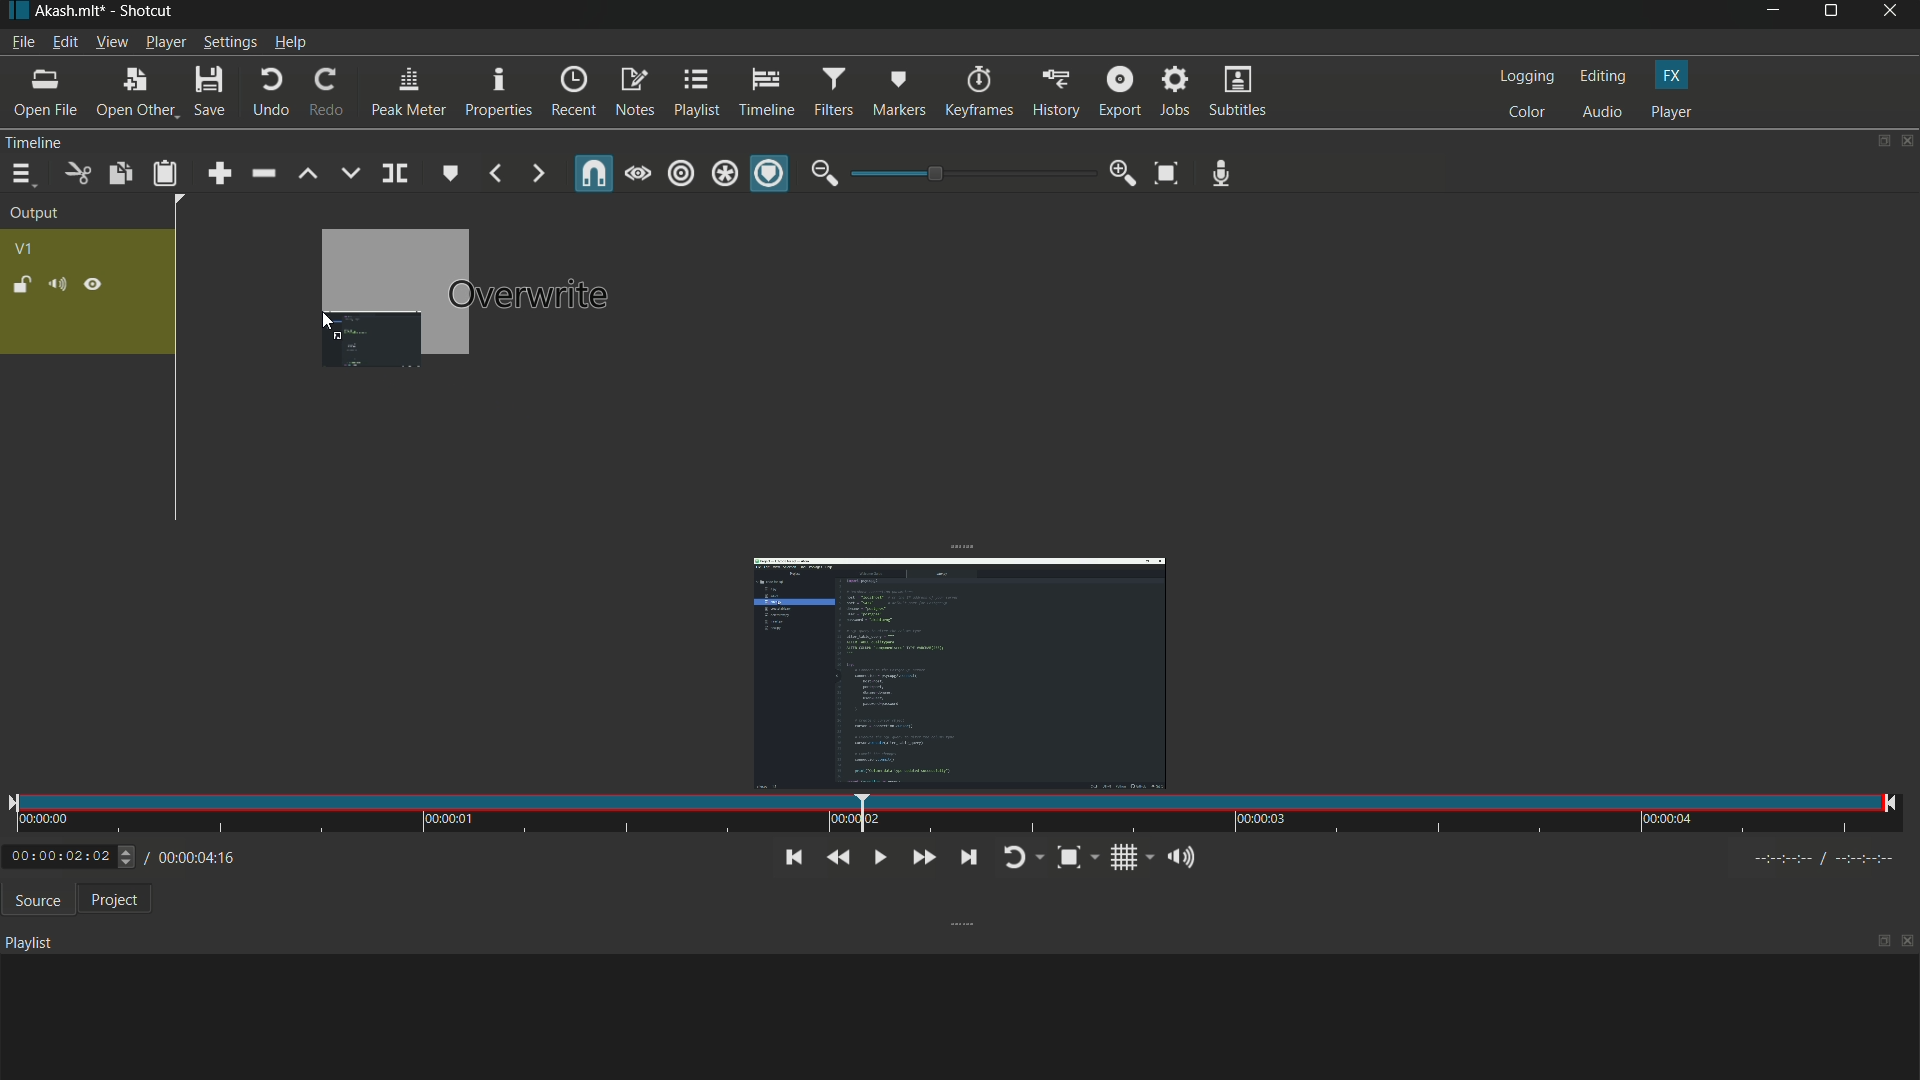 The width and height of the screenshot is (1920, 1080). I want to click on total time, so click(221, 913).